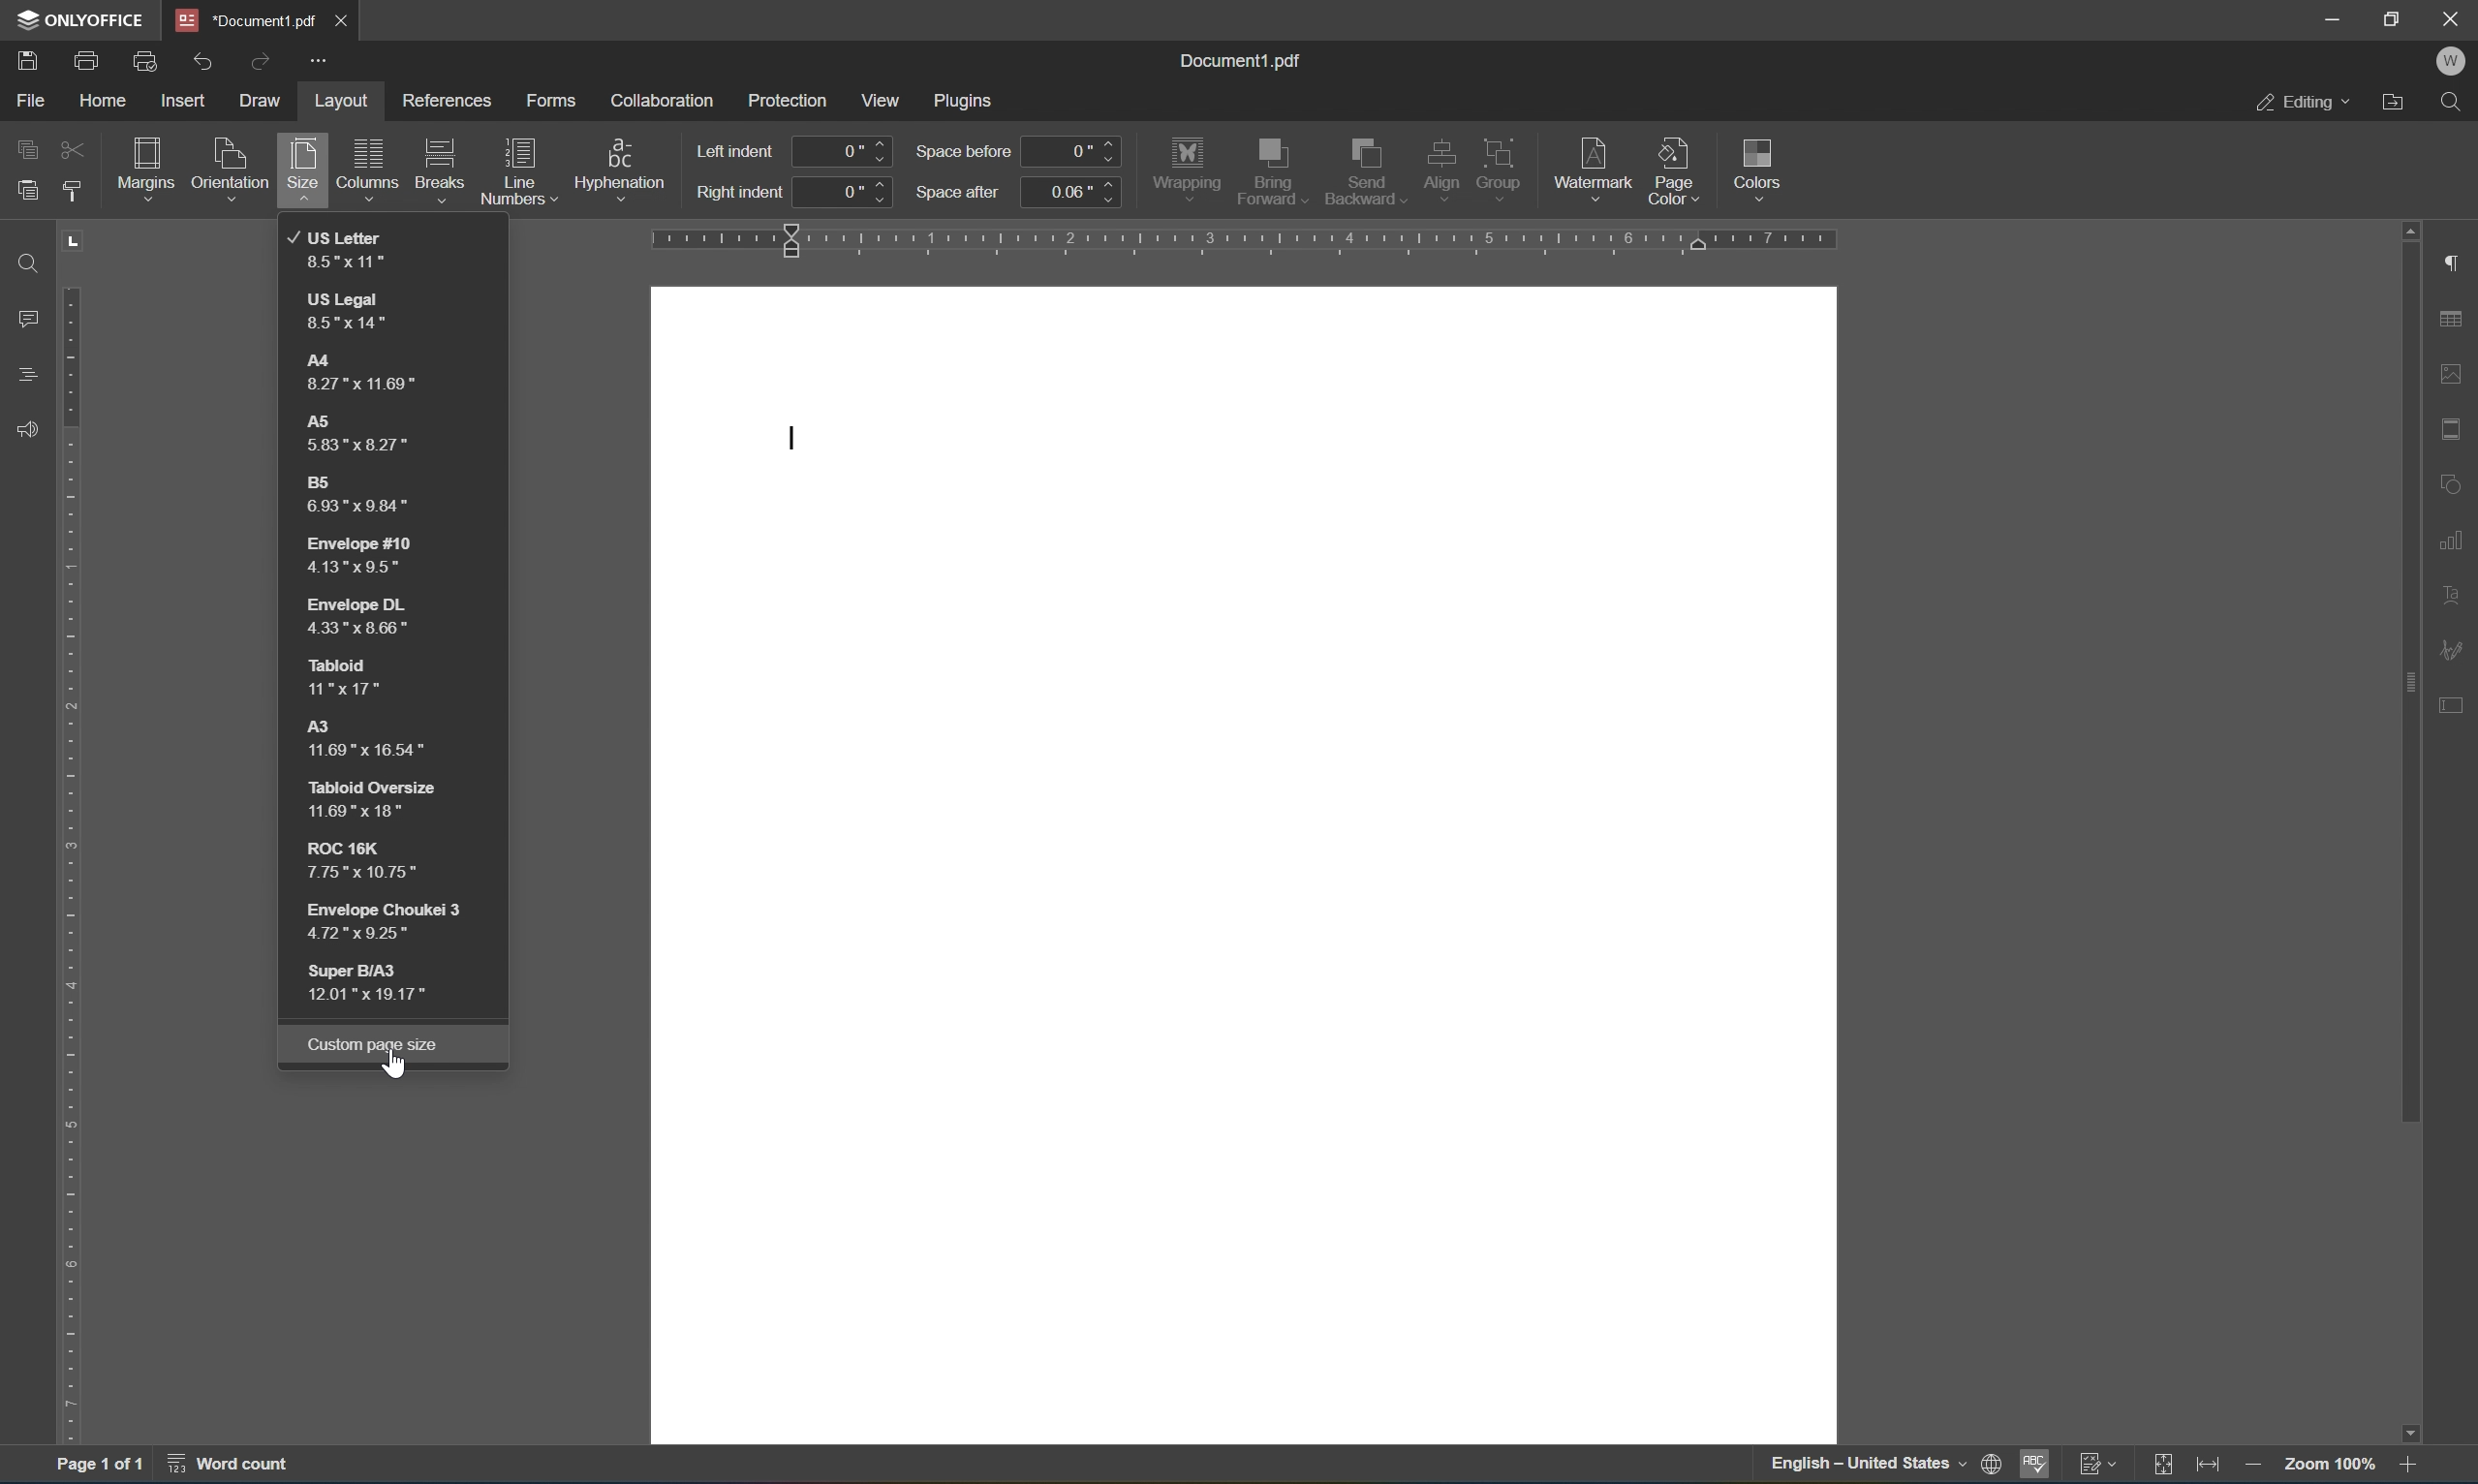 This screenshot has height=1484, width=2478. What do you see at coordinates (2456, 538) in the screenshot?
I see `chart settings` at bounding box center [2456, 538].